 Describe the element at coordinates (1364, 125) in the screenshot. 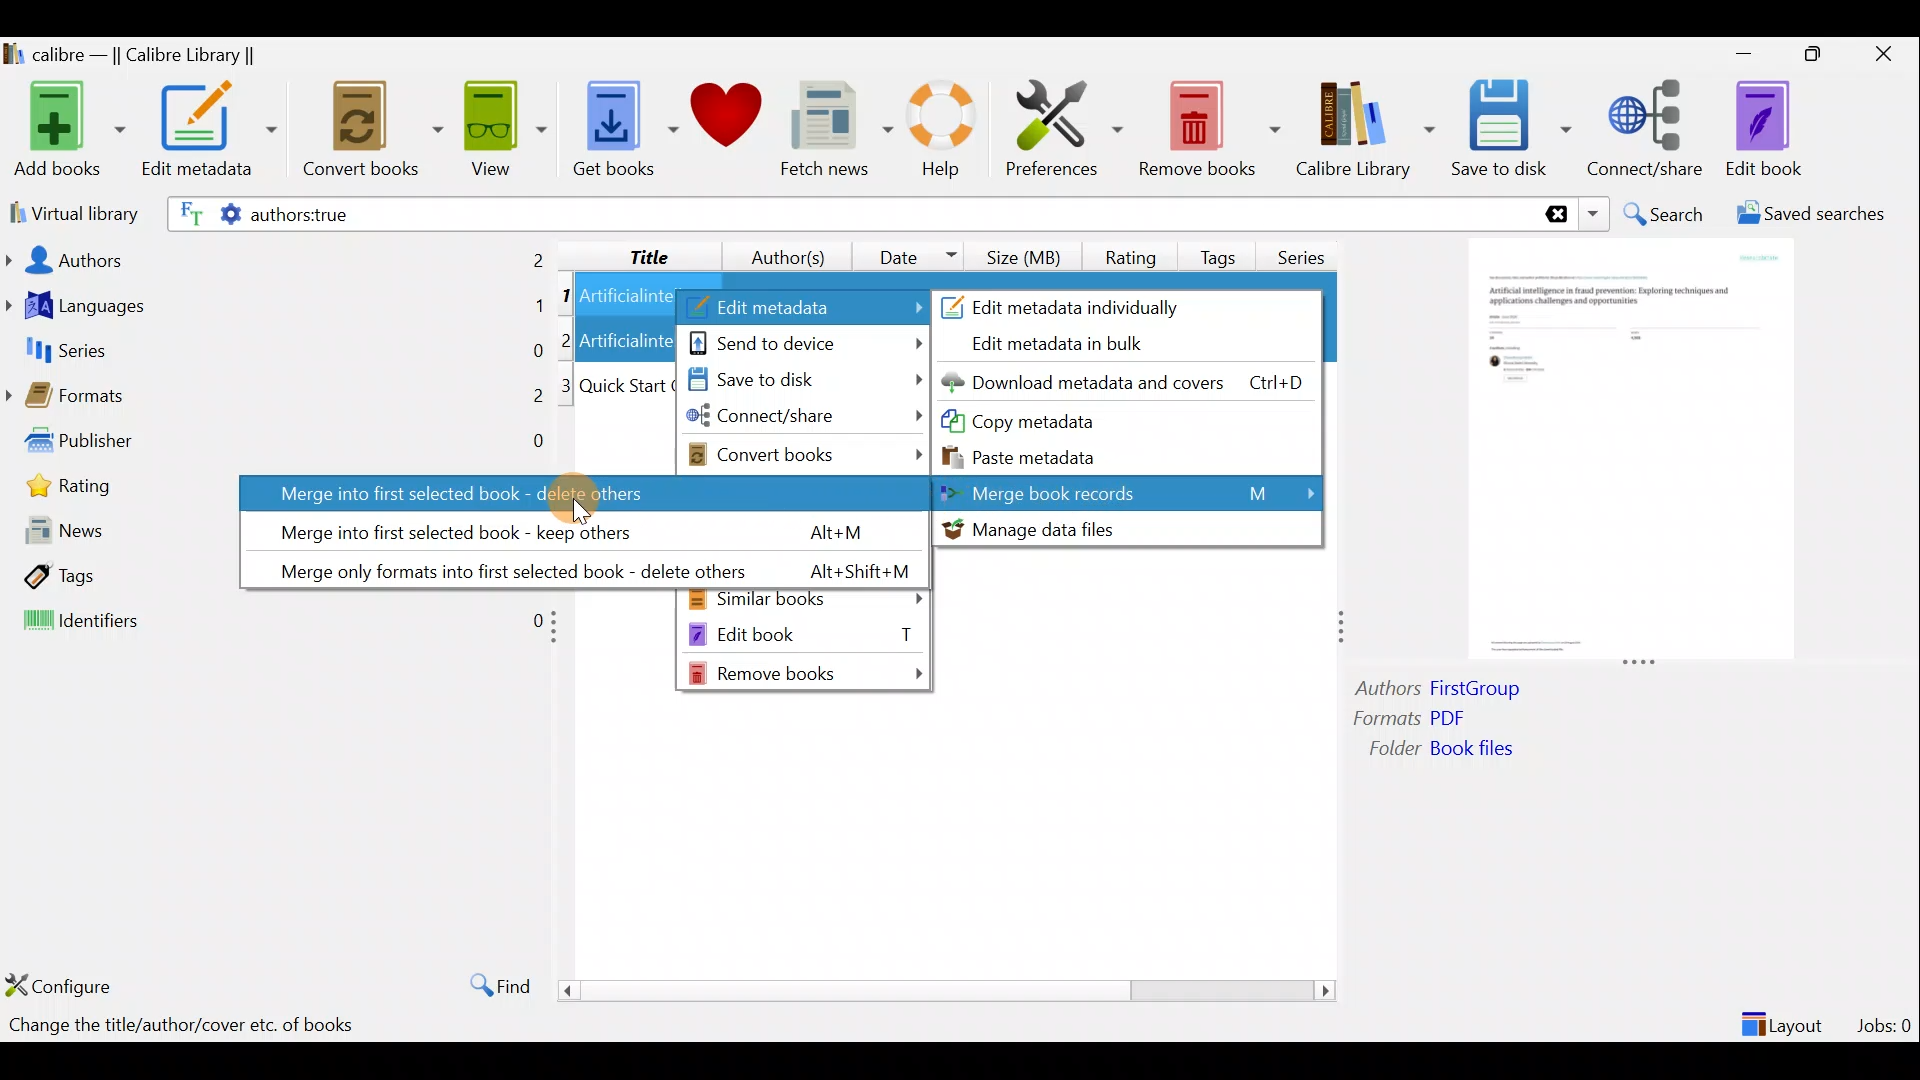

I see `Calibre library` at that location.